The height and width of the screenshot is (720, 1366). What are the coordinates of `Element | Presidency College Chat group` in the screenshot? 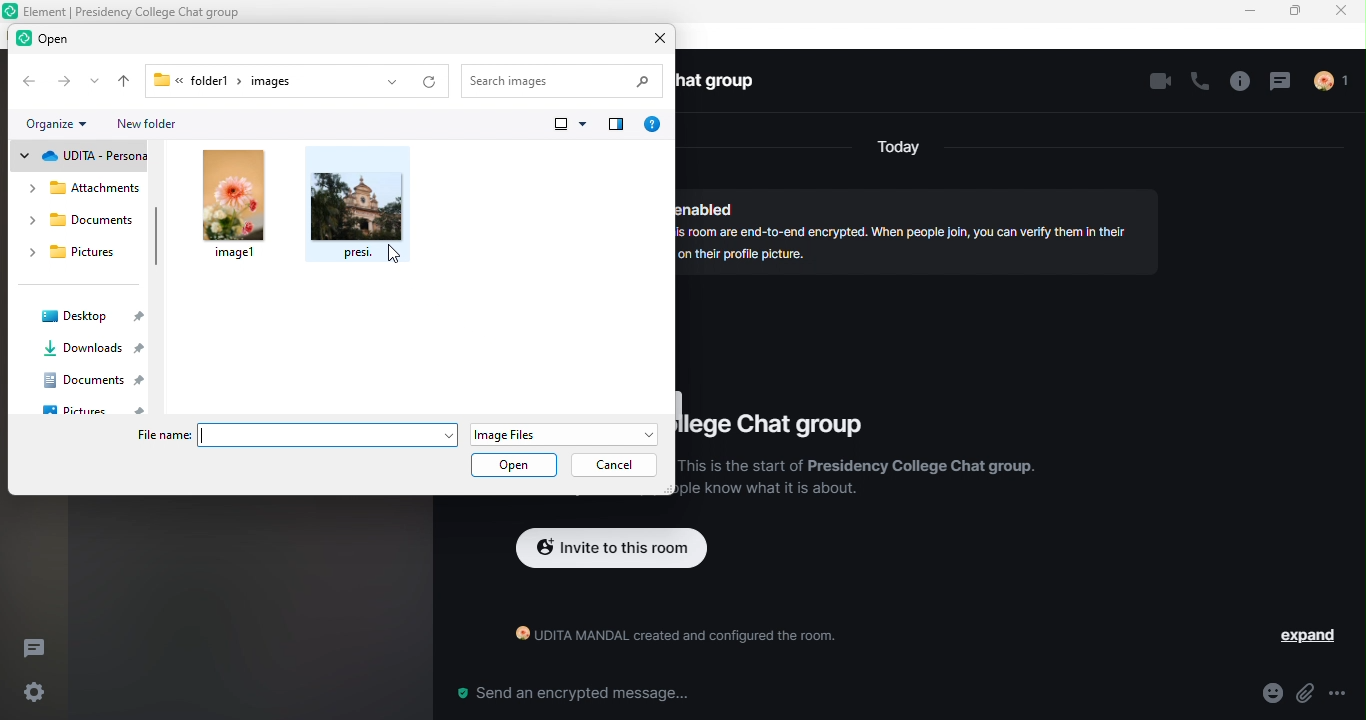 It's located at (140, 10).